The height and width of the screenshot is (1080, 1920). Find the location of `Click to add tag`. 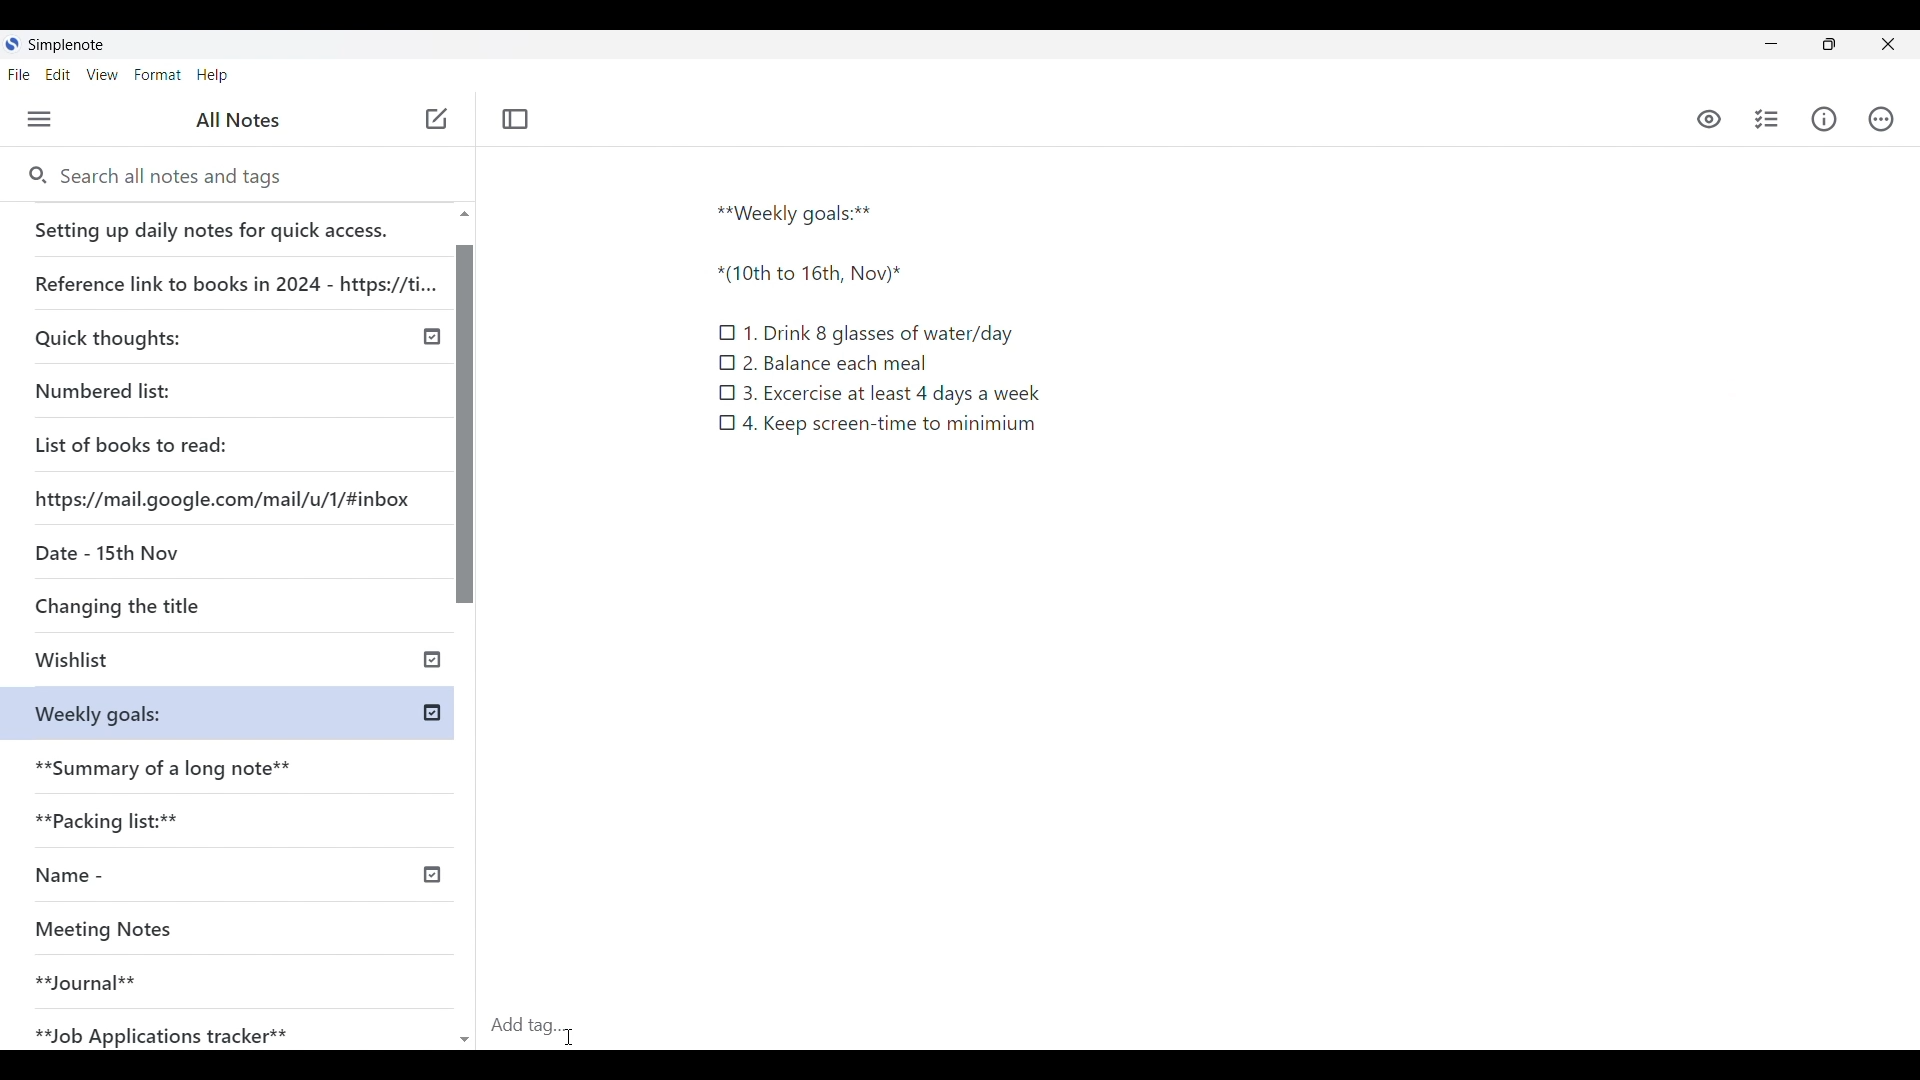

Click to add tag is located at coordinates (535, 1020).